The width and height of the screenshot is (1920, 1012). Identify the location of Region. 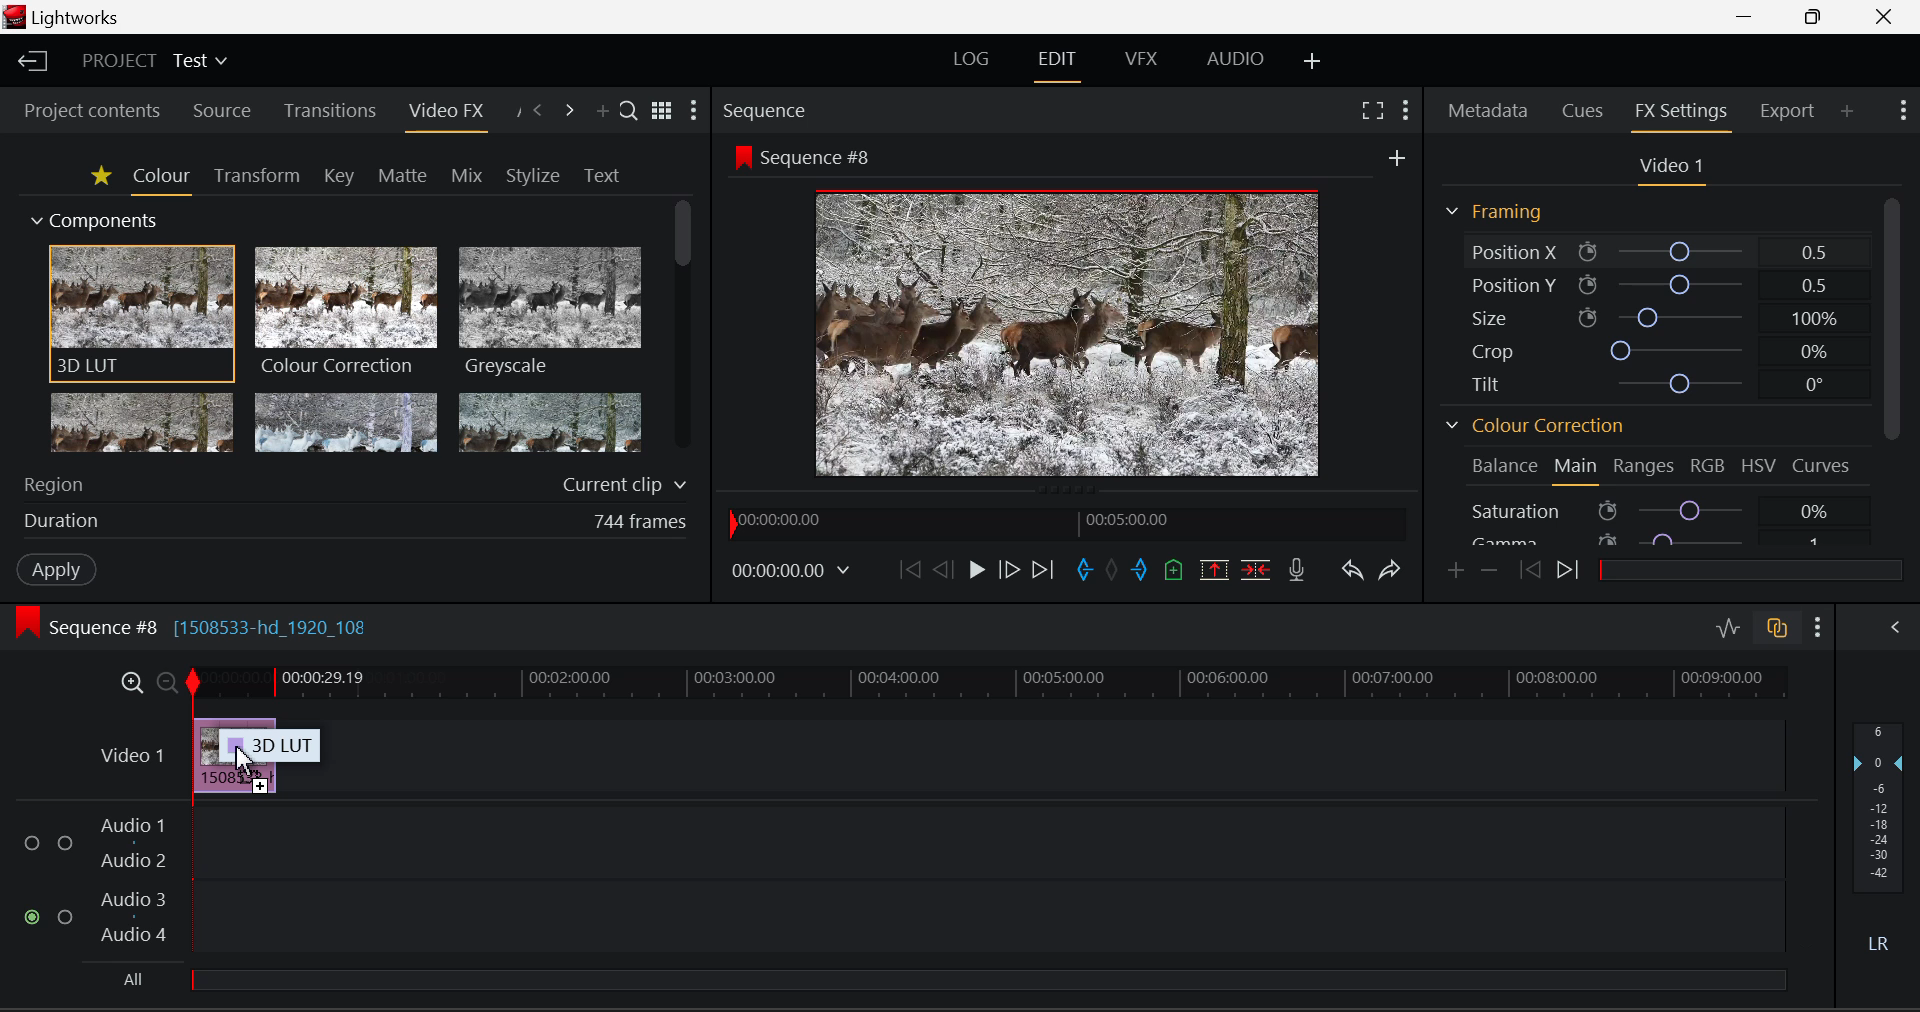
(352, 483).